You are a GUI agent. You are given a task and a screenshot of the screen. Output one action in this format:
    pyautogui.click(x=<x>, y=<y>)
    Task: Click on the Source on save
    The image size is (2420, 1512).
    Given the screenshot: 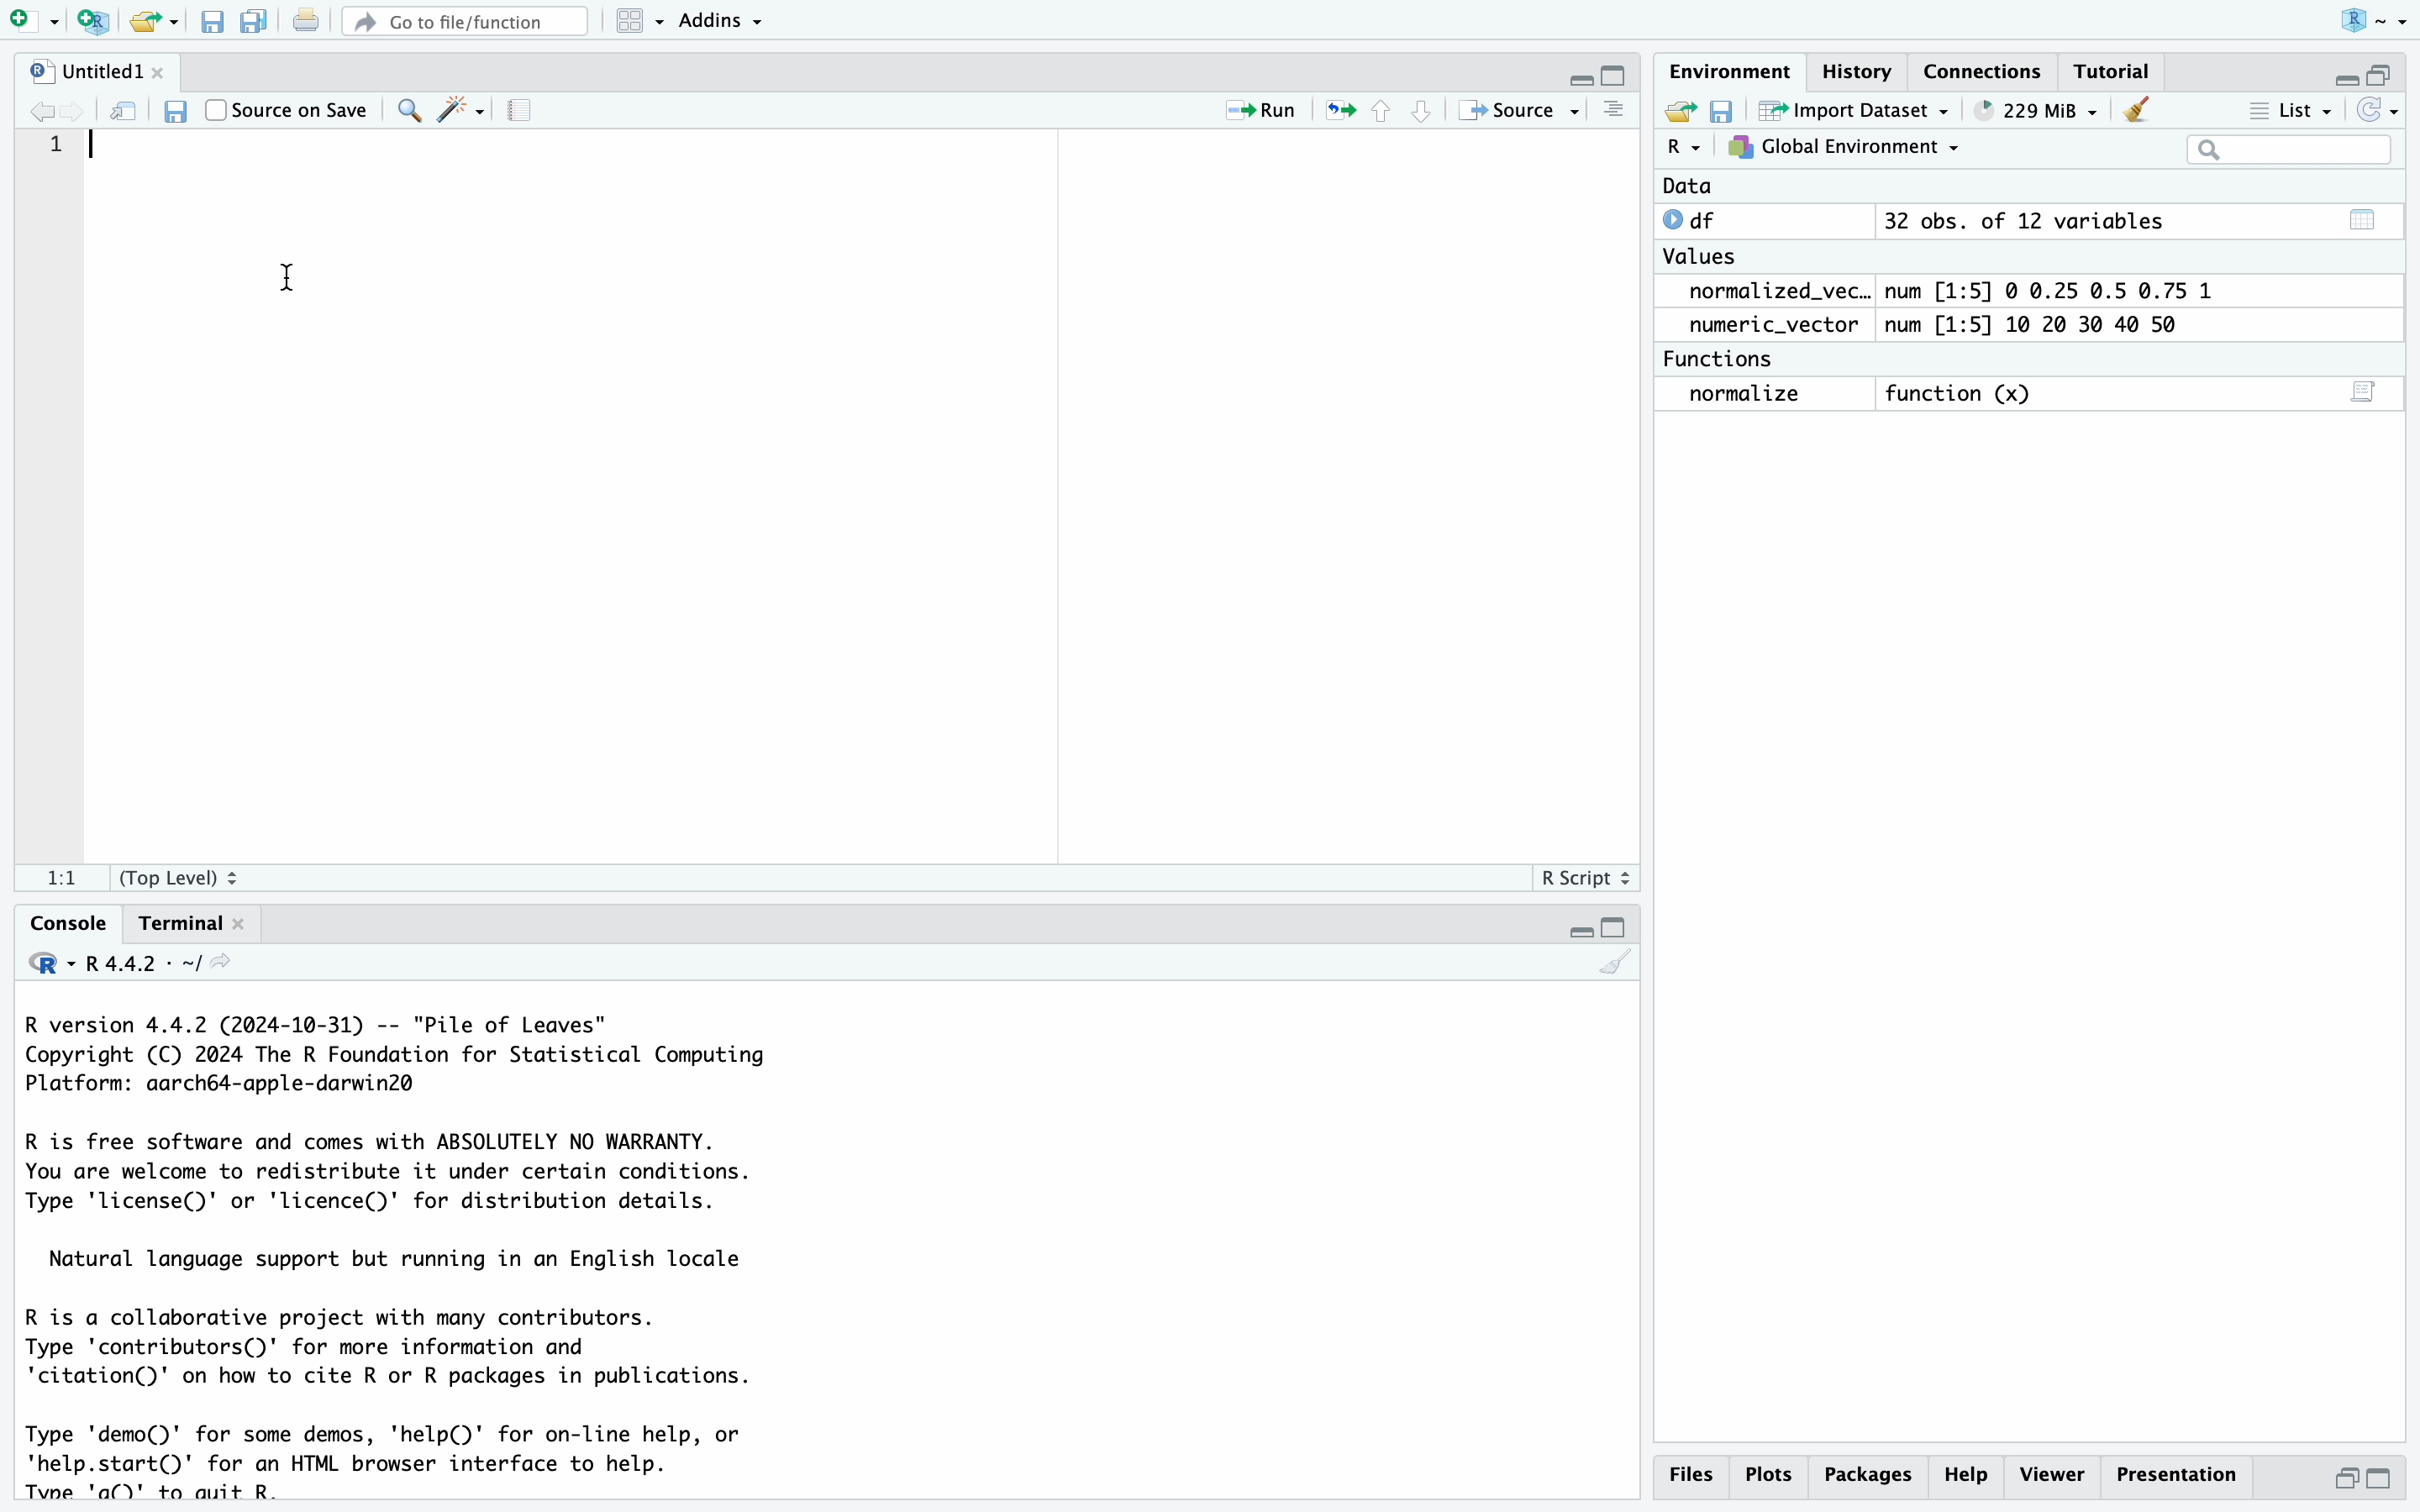 What is the action you would take?
    pyautogui.click(x=287, y=109)
    